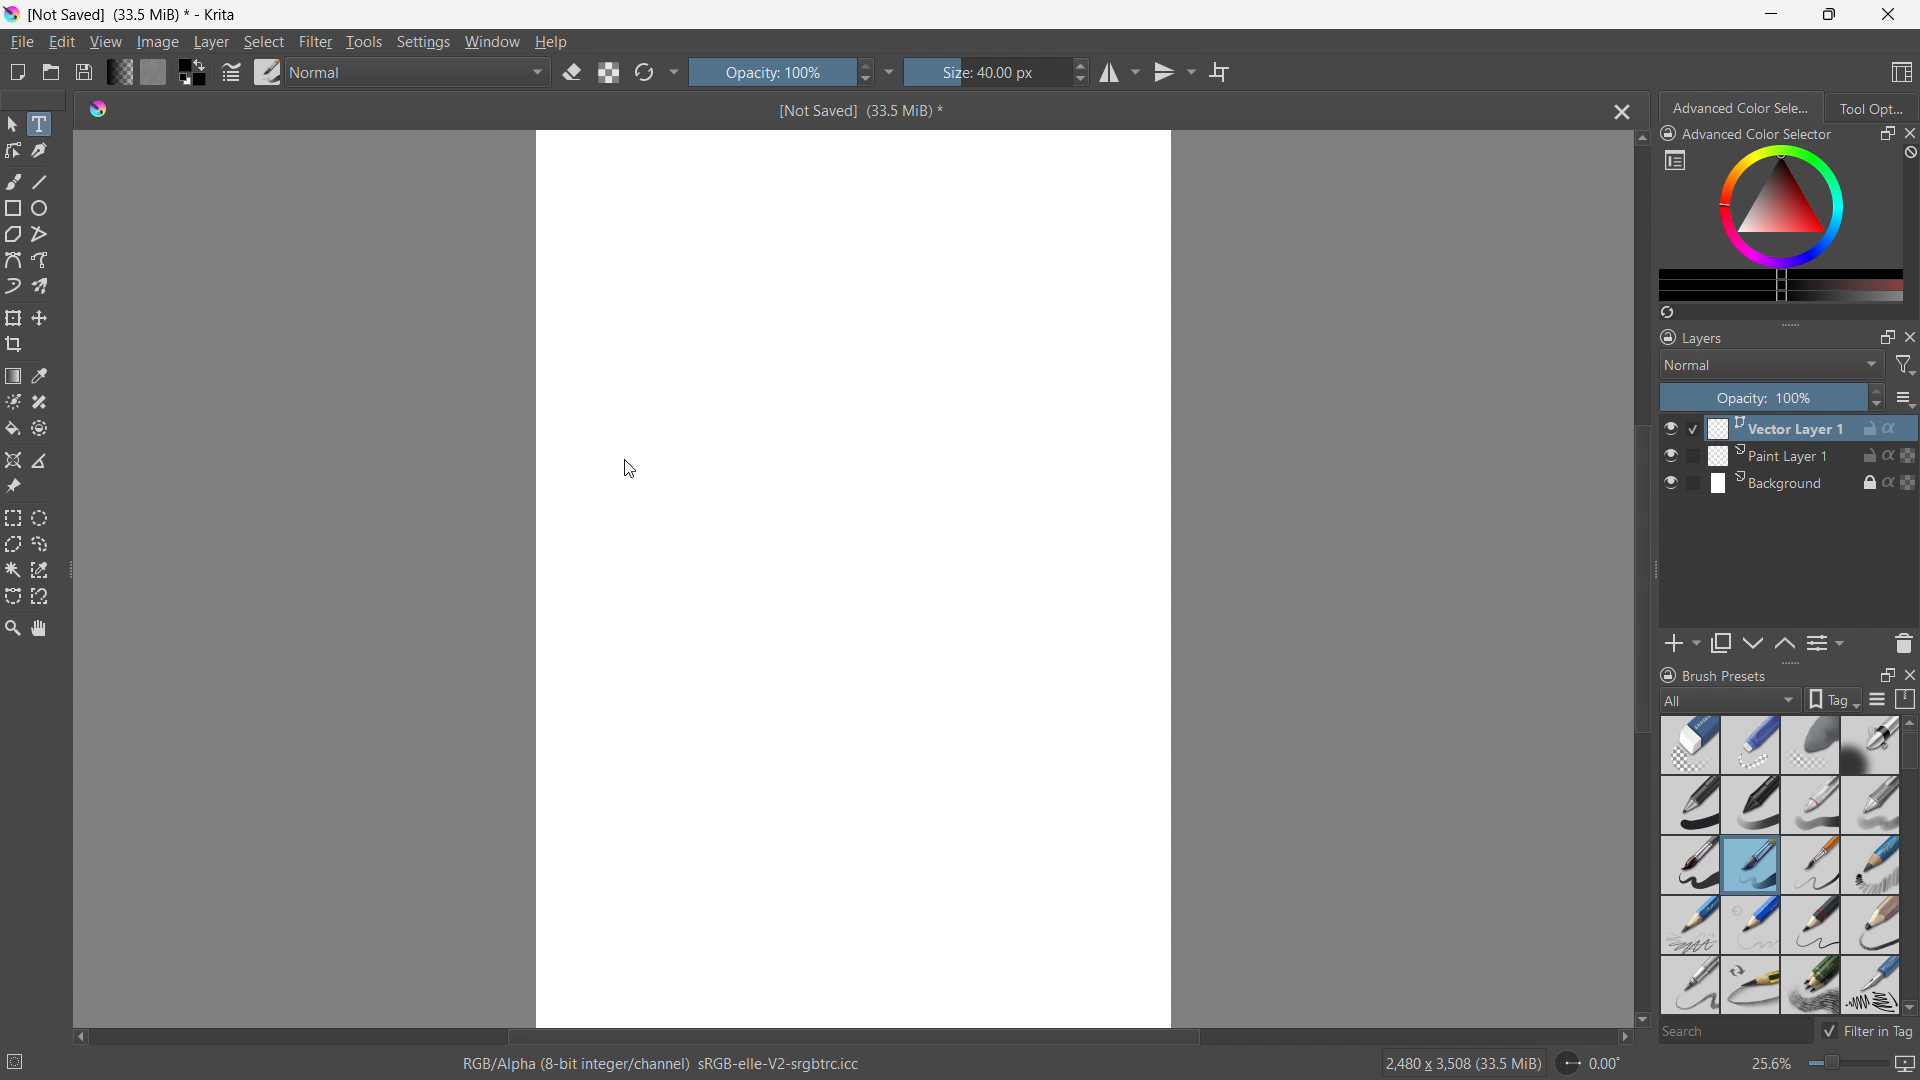 This screenshot has height=1080, width=1920. Describe the element at coordinates (268, 71) in the screenshot. I see `brush presets` at that location.